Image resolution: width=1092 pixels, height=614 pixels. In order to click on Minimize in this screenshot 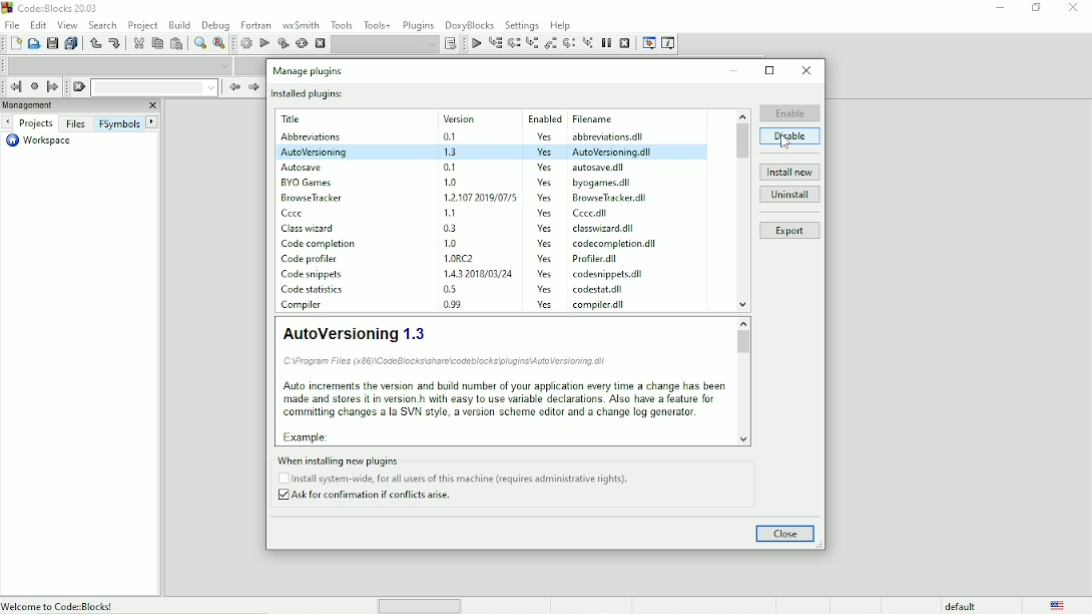, I will do `click(735, 70)`.